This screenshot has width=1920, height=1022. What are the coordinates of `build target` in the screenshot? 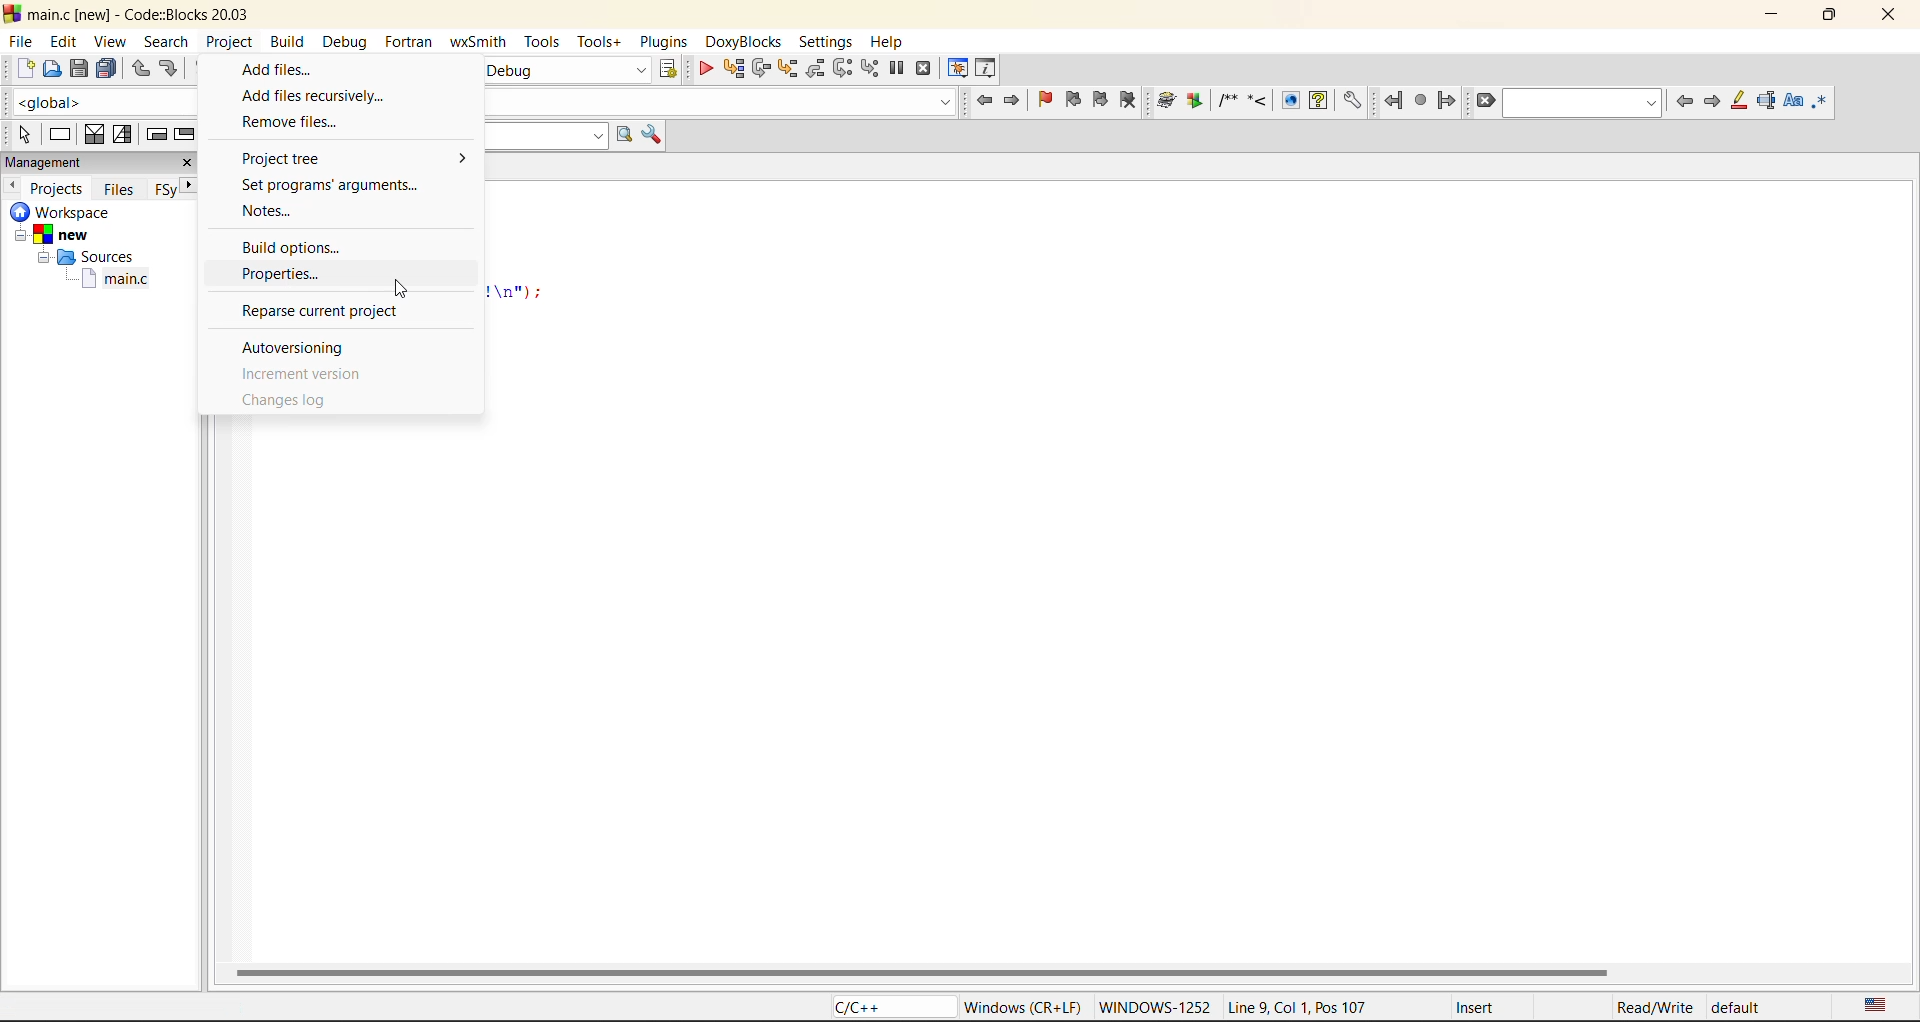 It's located at (568, 71).